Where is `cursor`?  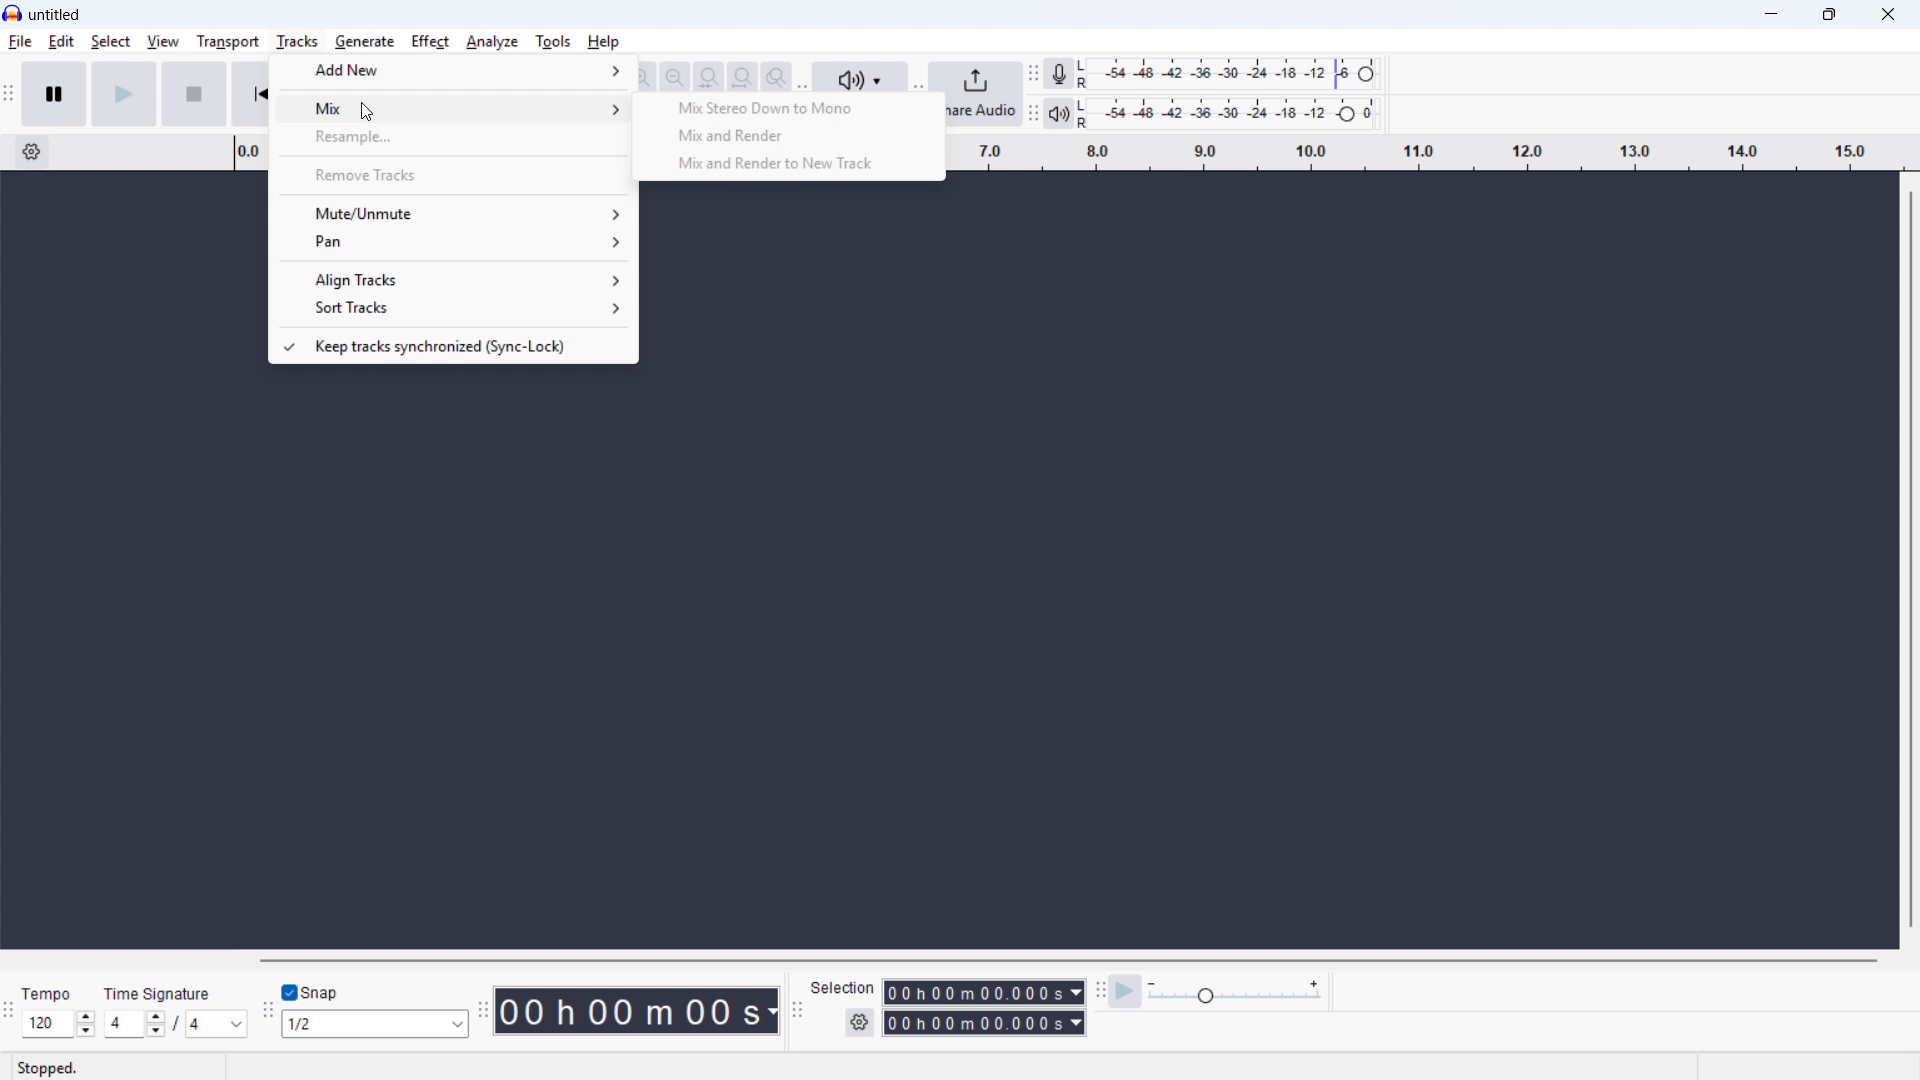 cursor is located at coordinates (366, 112).